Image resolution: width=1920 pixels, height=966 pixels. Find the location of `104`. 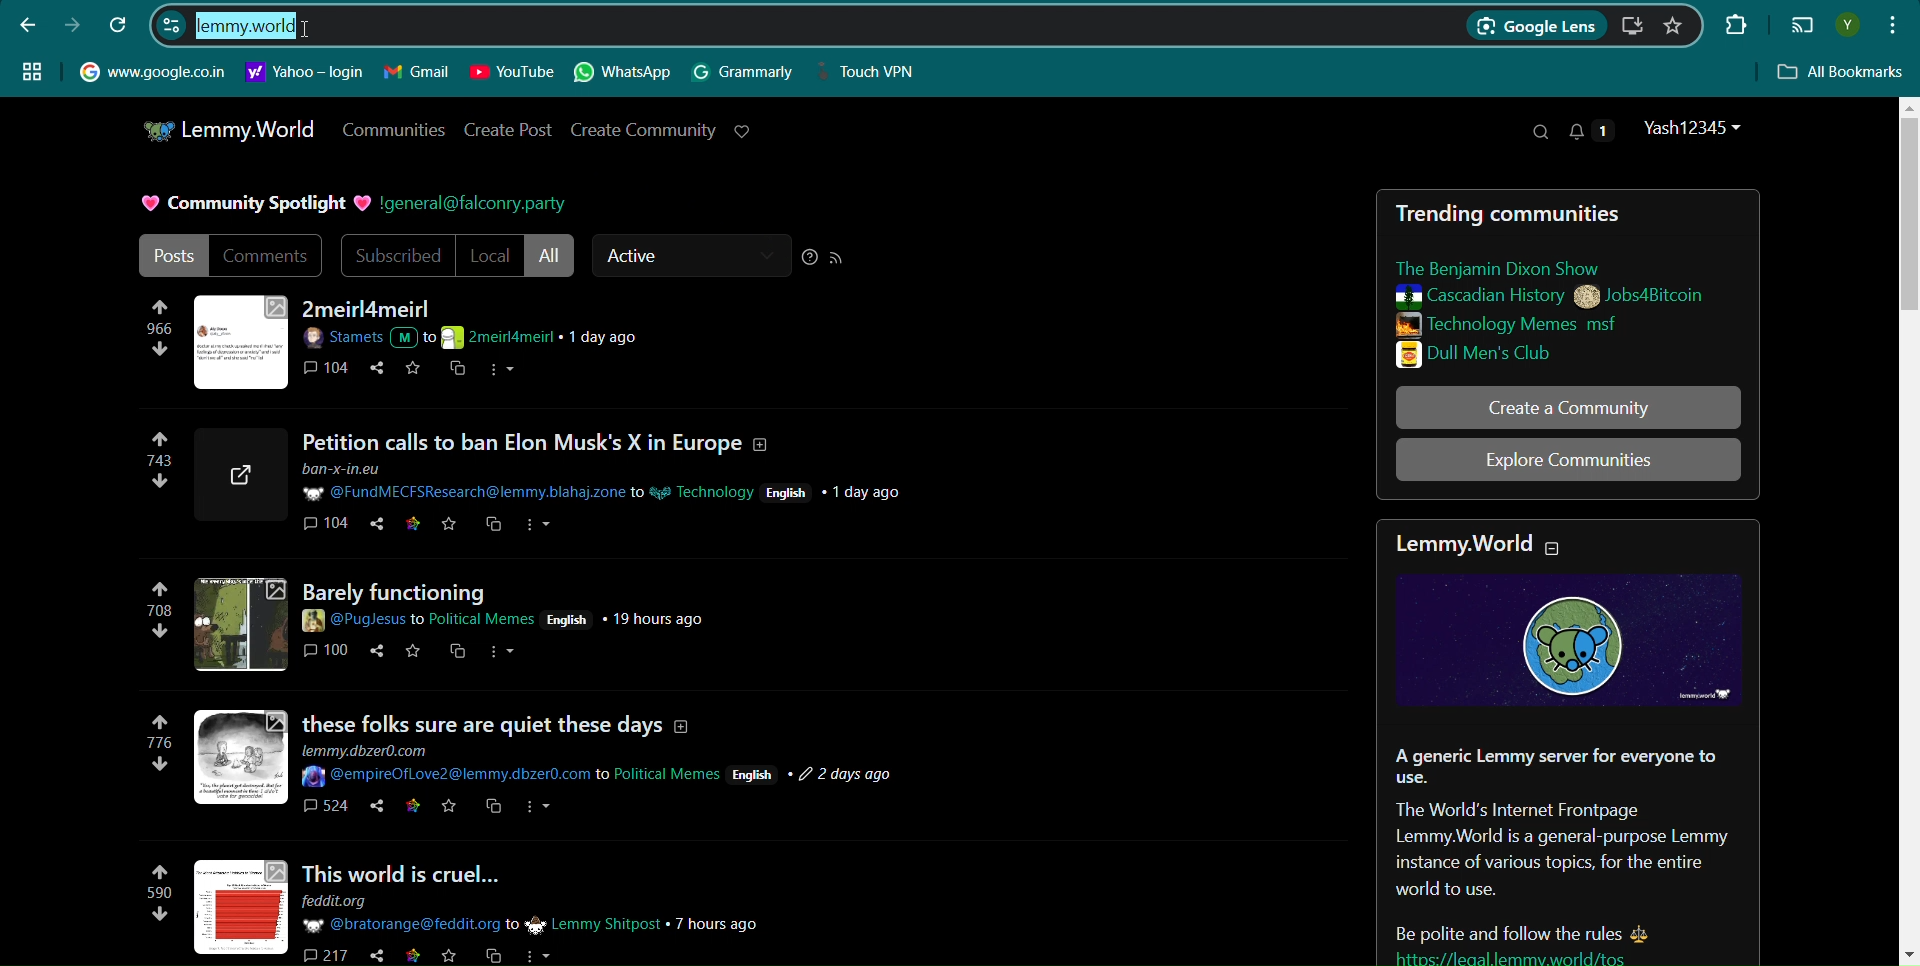

104 is located at coordinates (324, 528).